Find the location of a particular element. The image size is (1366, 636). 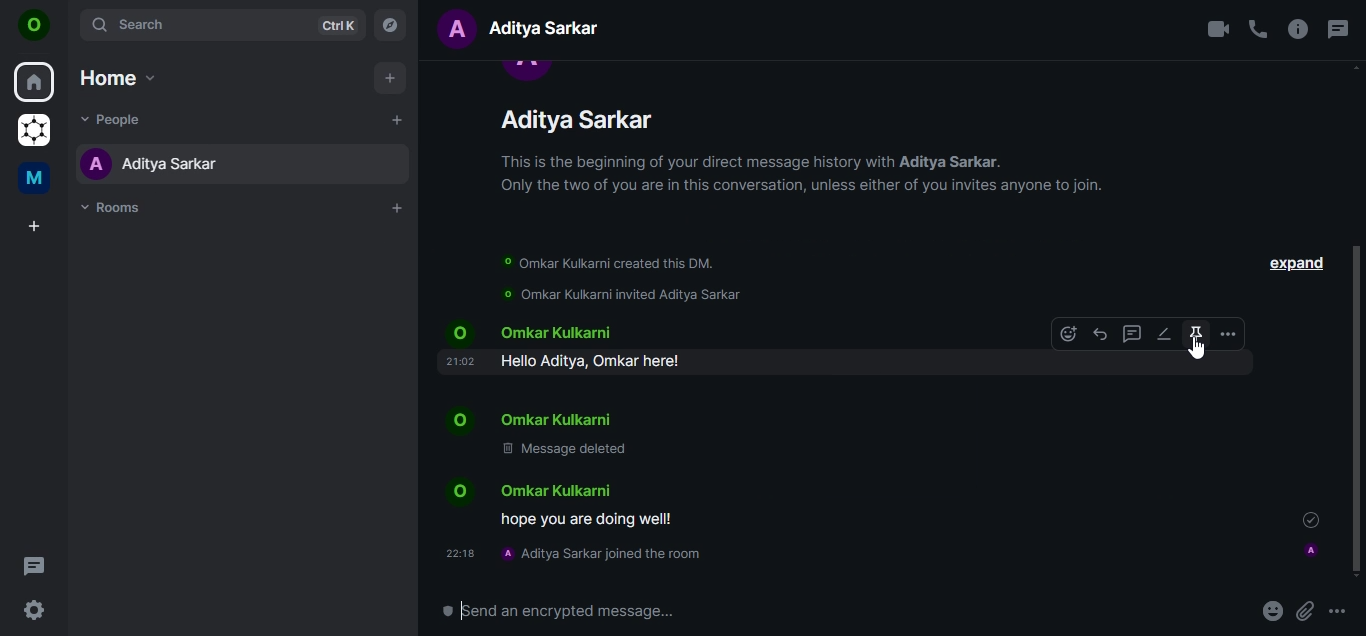

message sent is located at coordinates (1317, 520).